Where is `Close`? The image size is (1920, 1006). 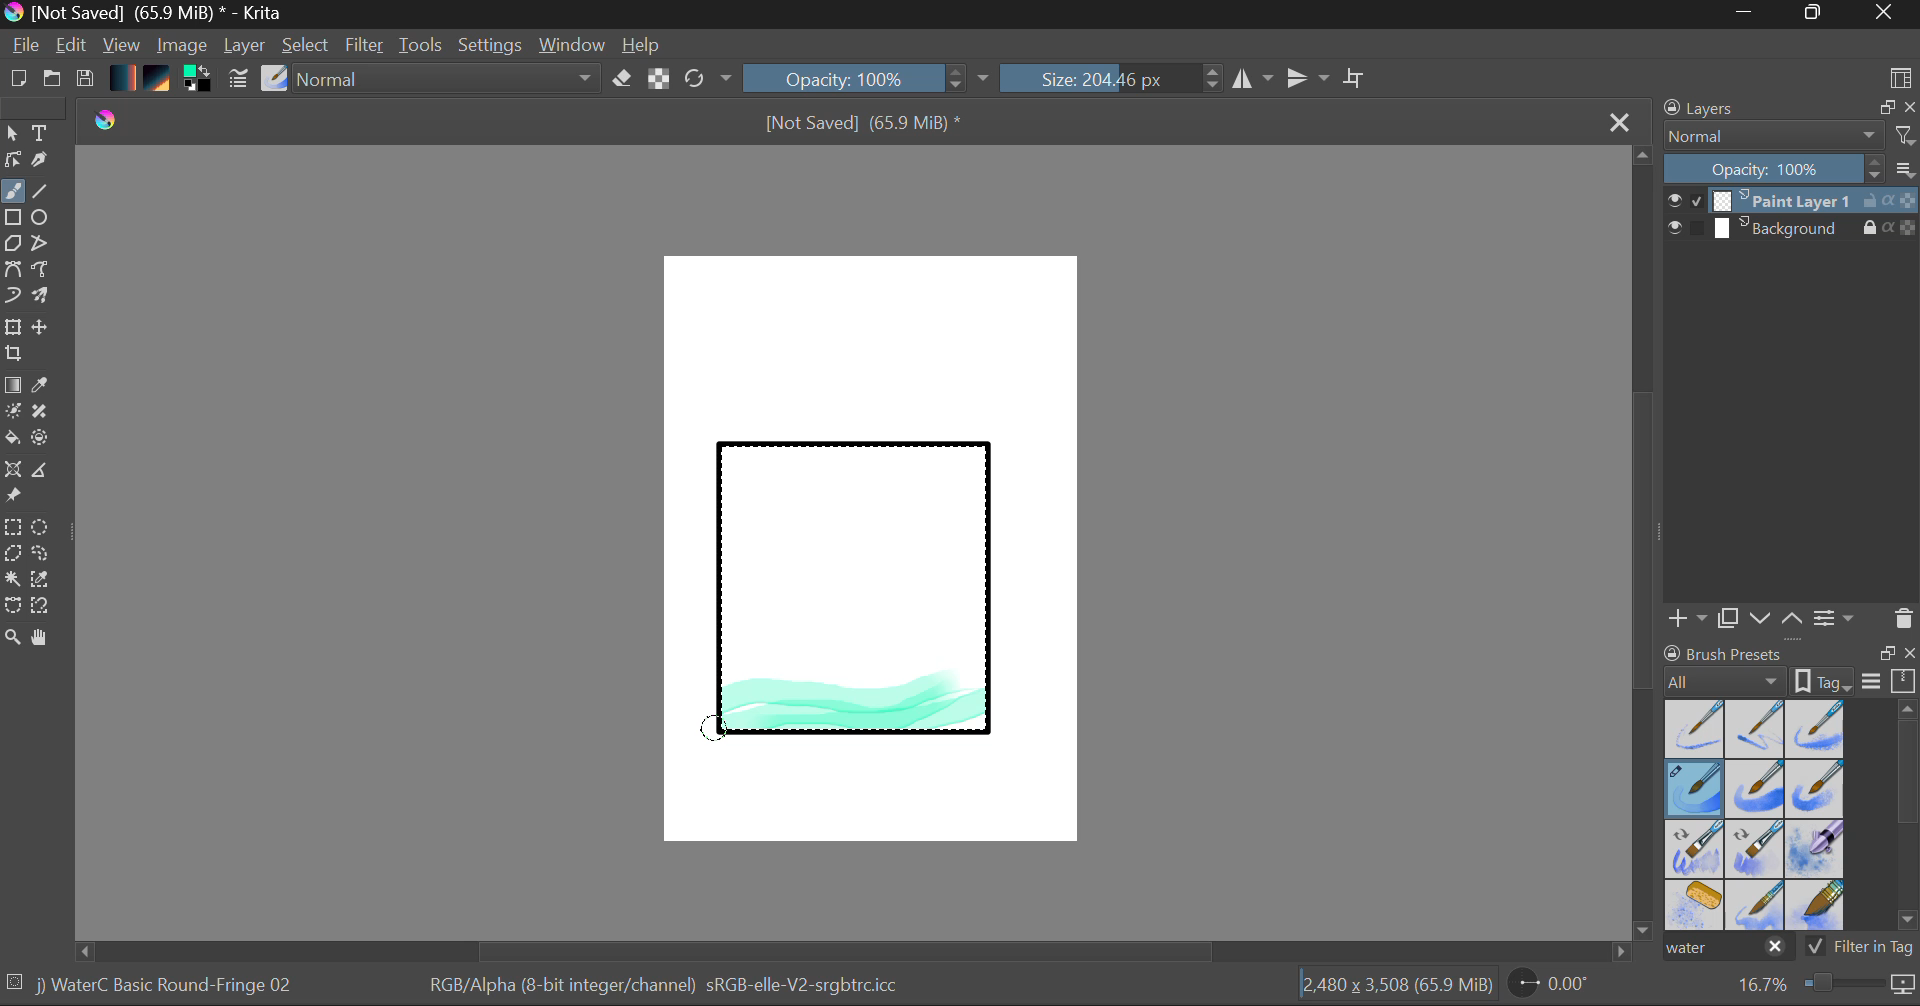
Close is located at coordinates (1622, 121).